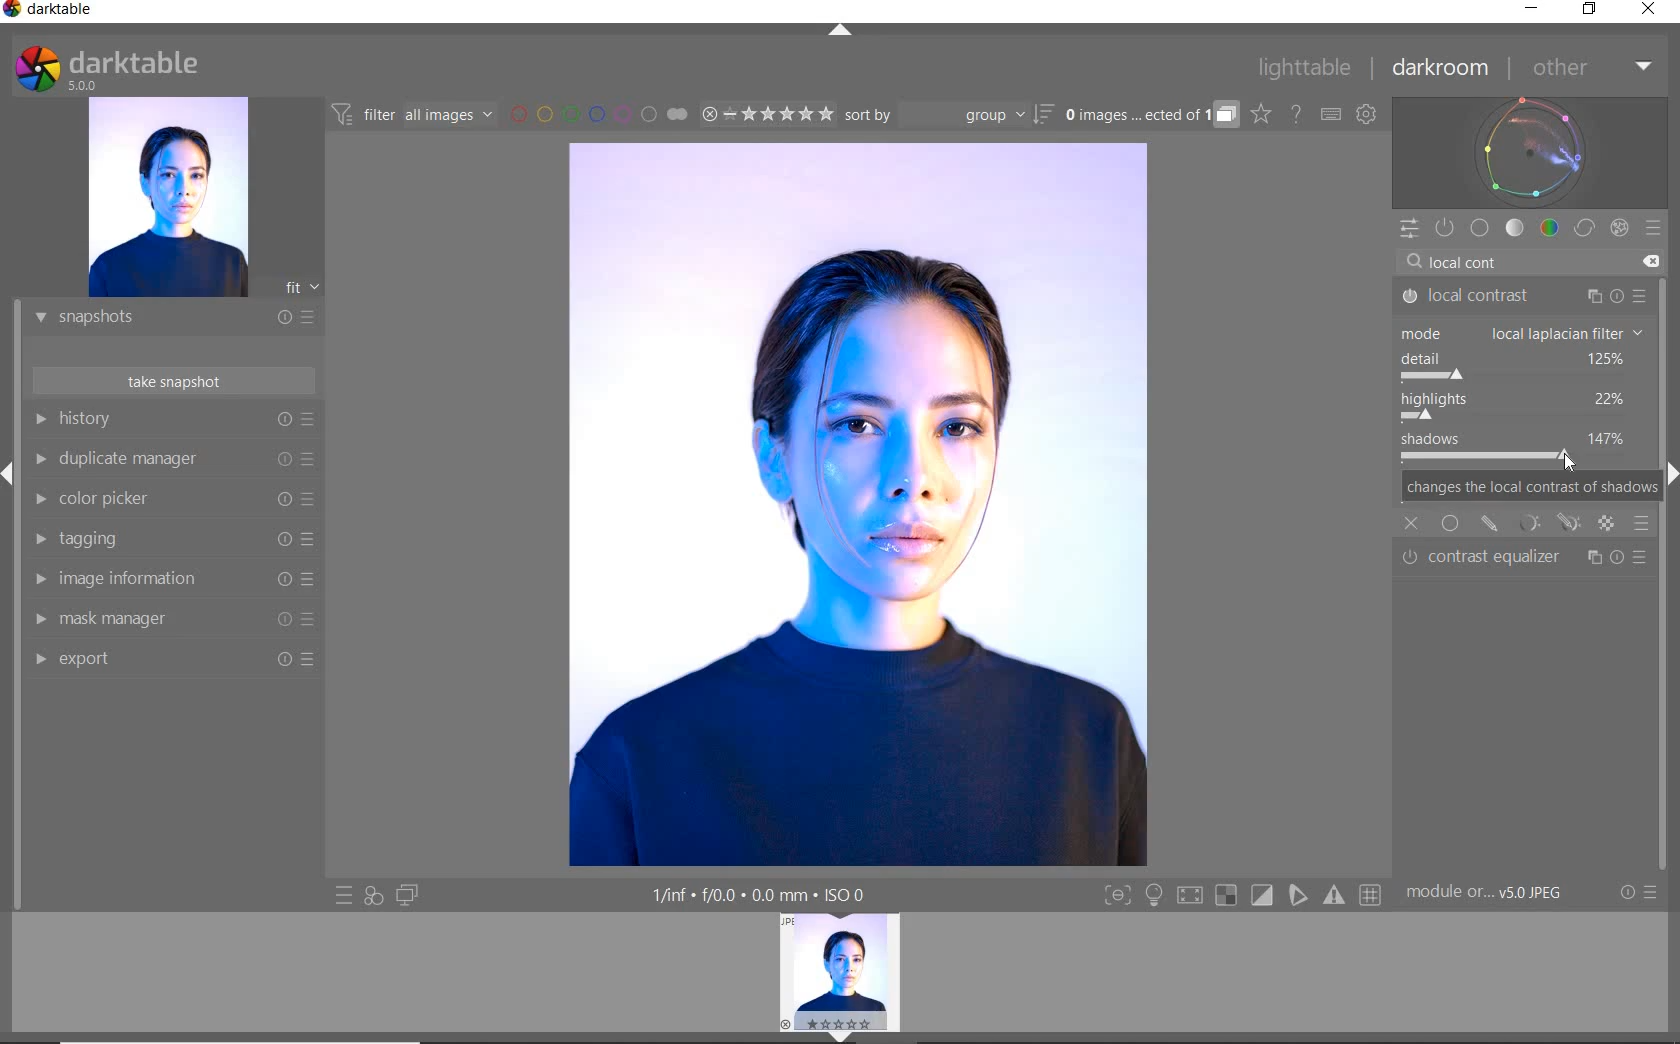 The height and width of the screenshot is (1044, 1680). I want to click on EFFECT, so click(1619, 227).